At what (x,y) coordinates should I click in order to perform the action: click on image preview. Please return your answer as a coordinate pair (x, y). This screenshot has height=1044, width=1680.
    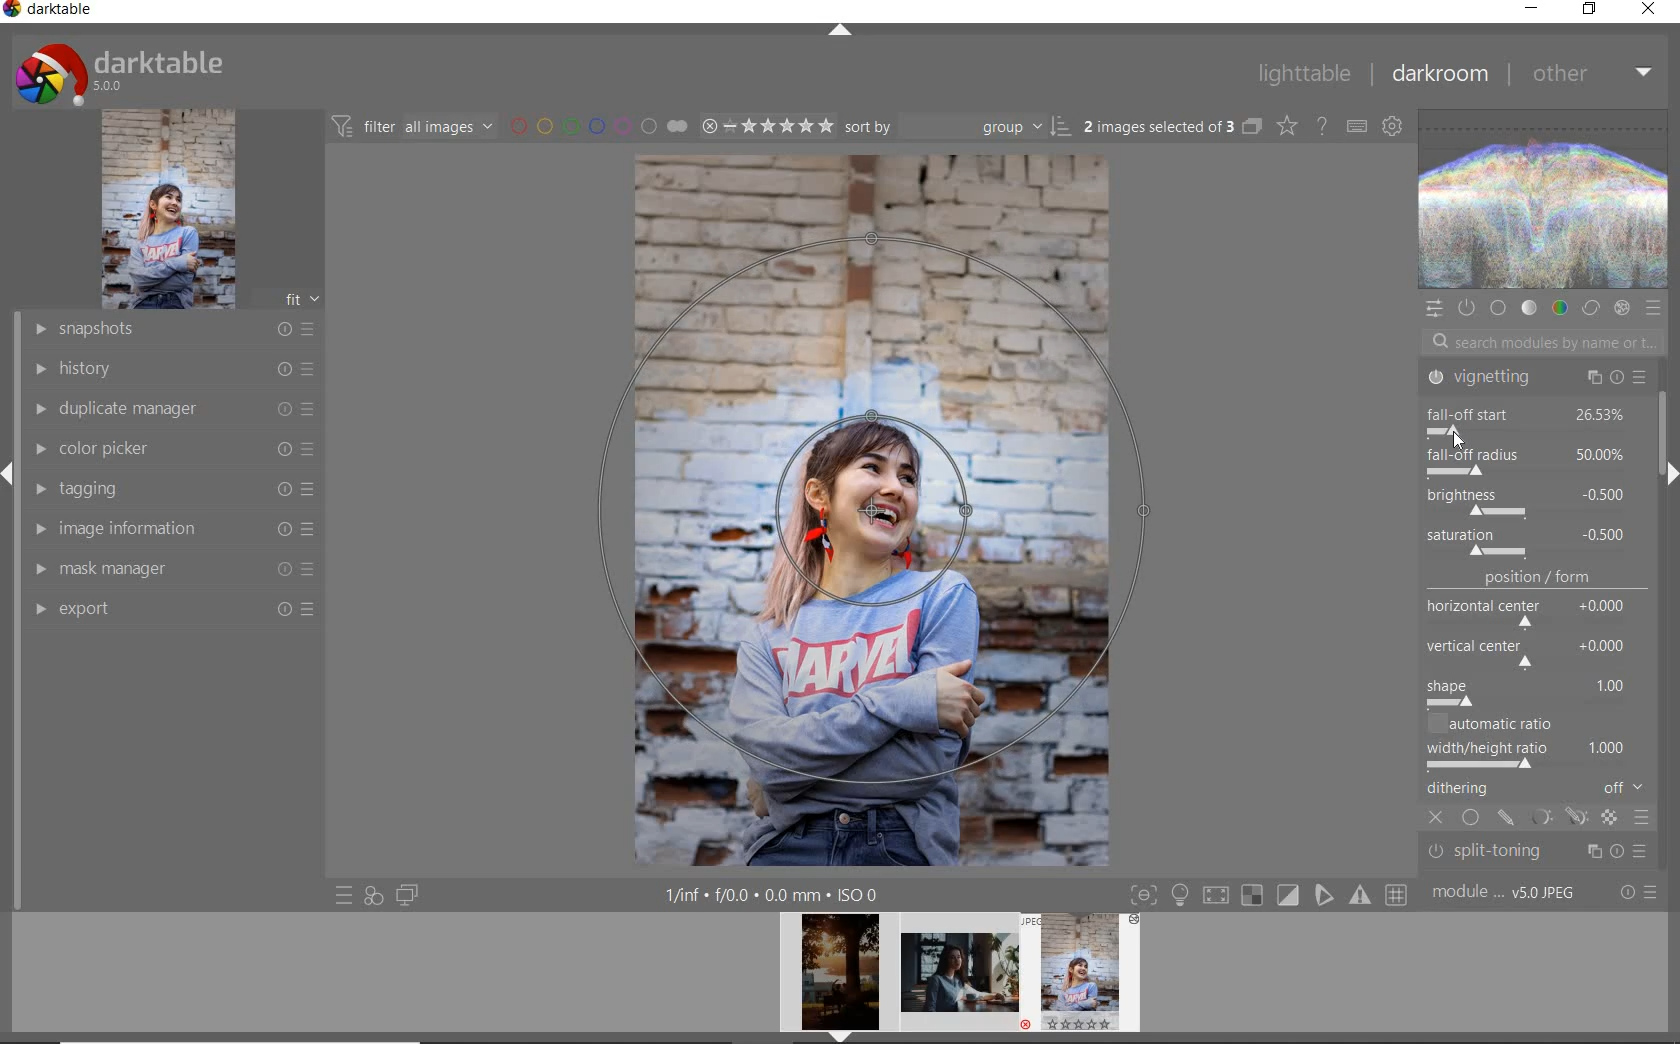
    Looking at the image, I should click on (834, 978).